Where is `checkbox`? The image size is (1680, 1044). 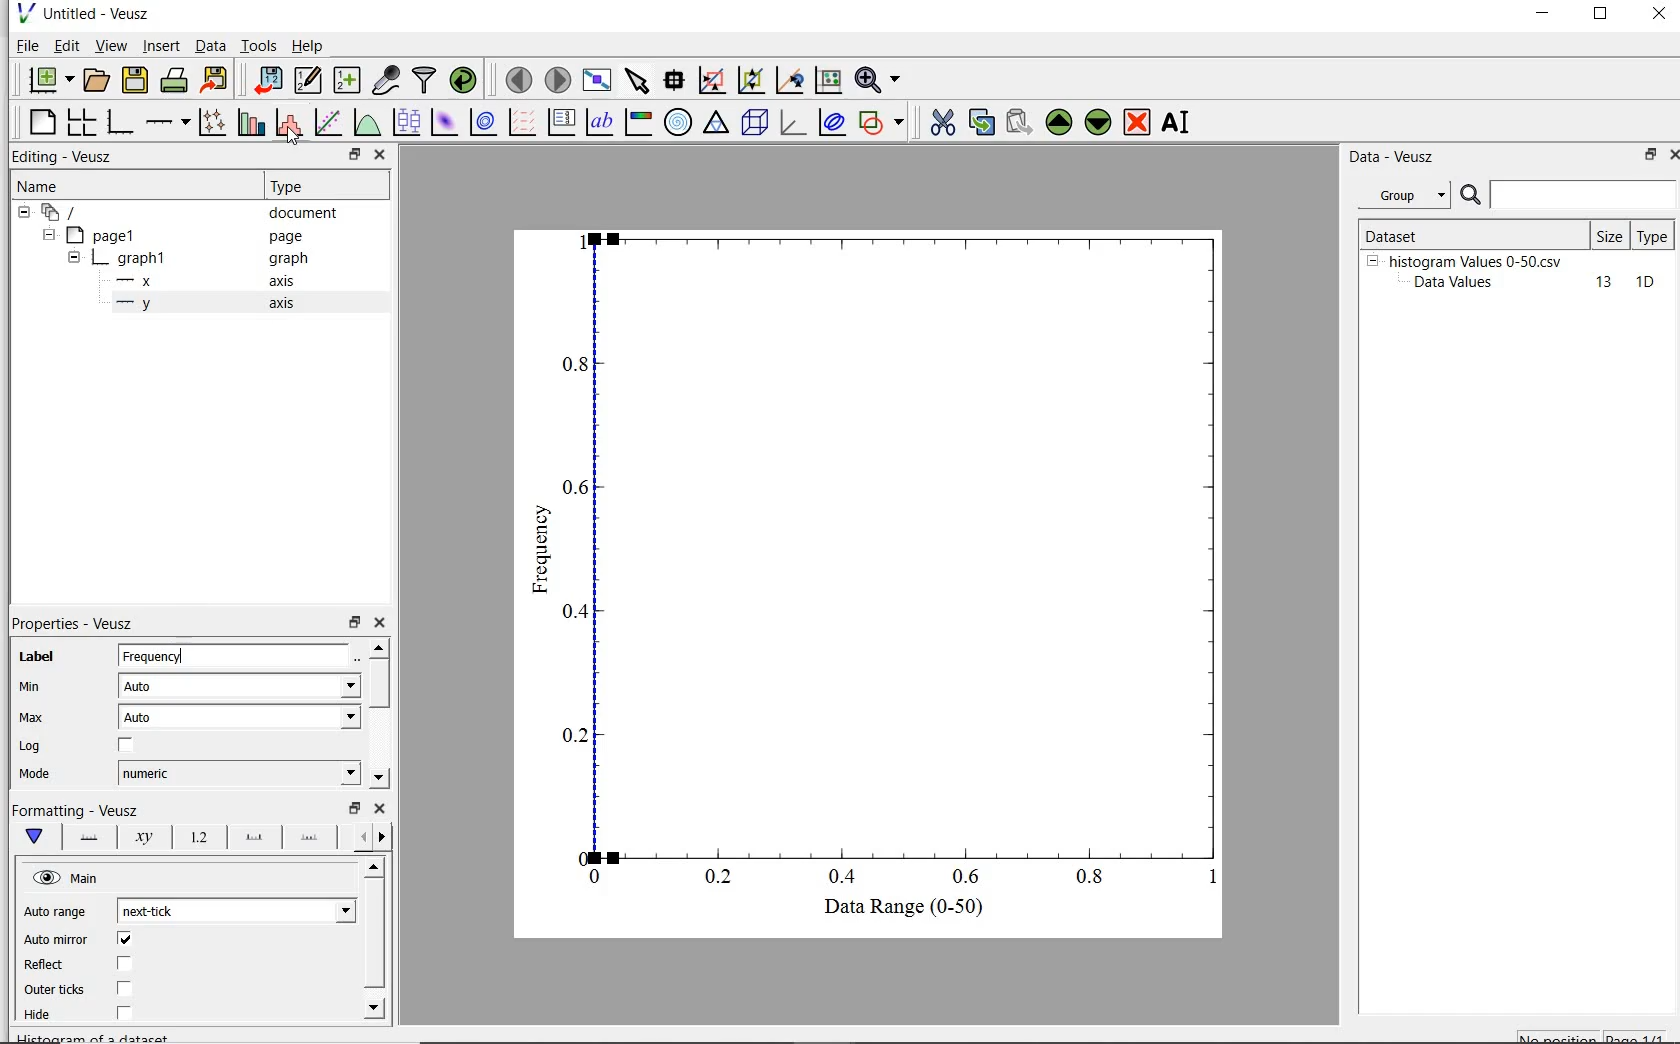
checkbox is located at coordinates (125, 940).